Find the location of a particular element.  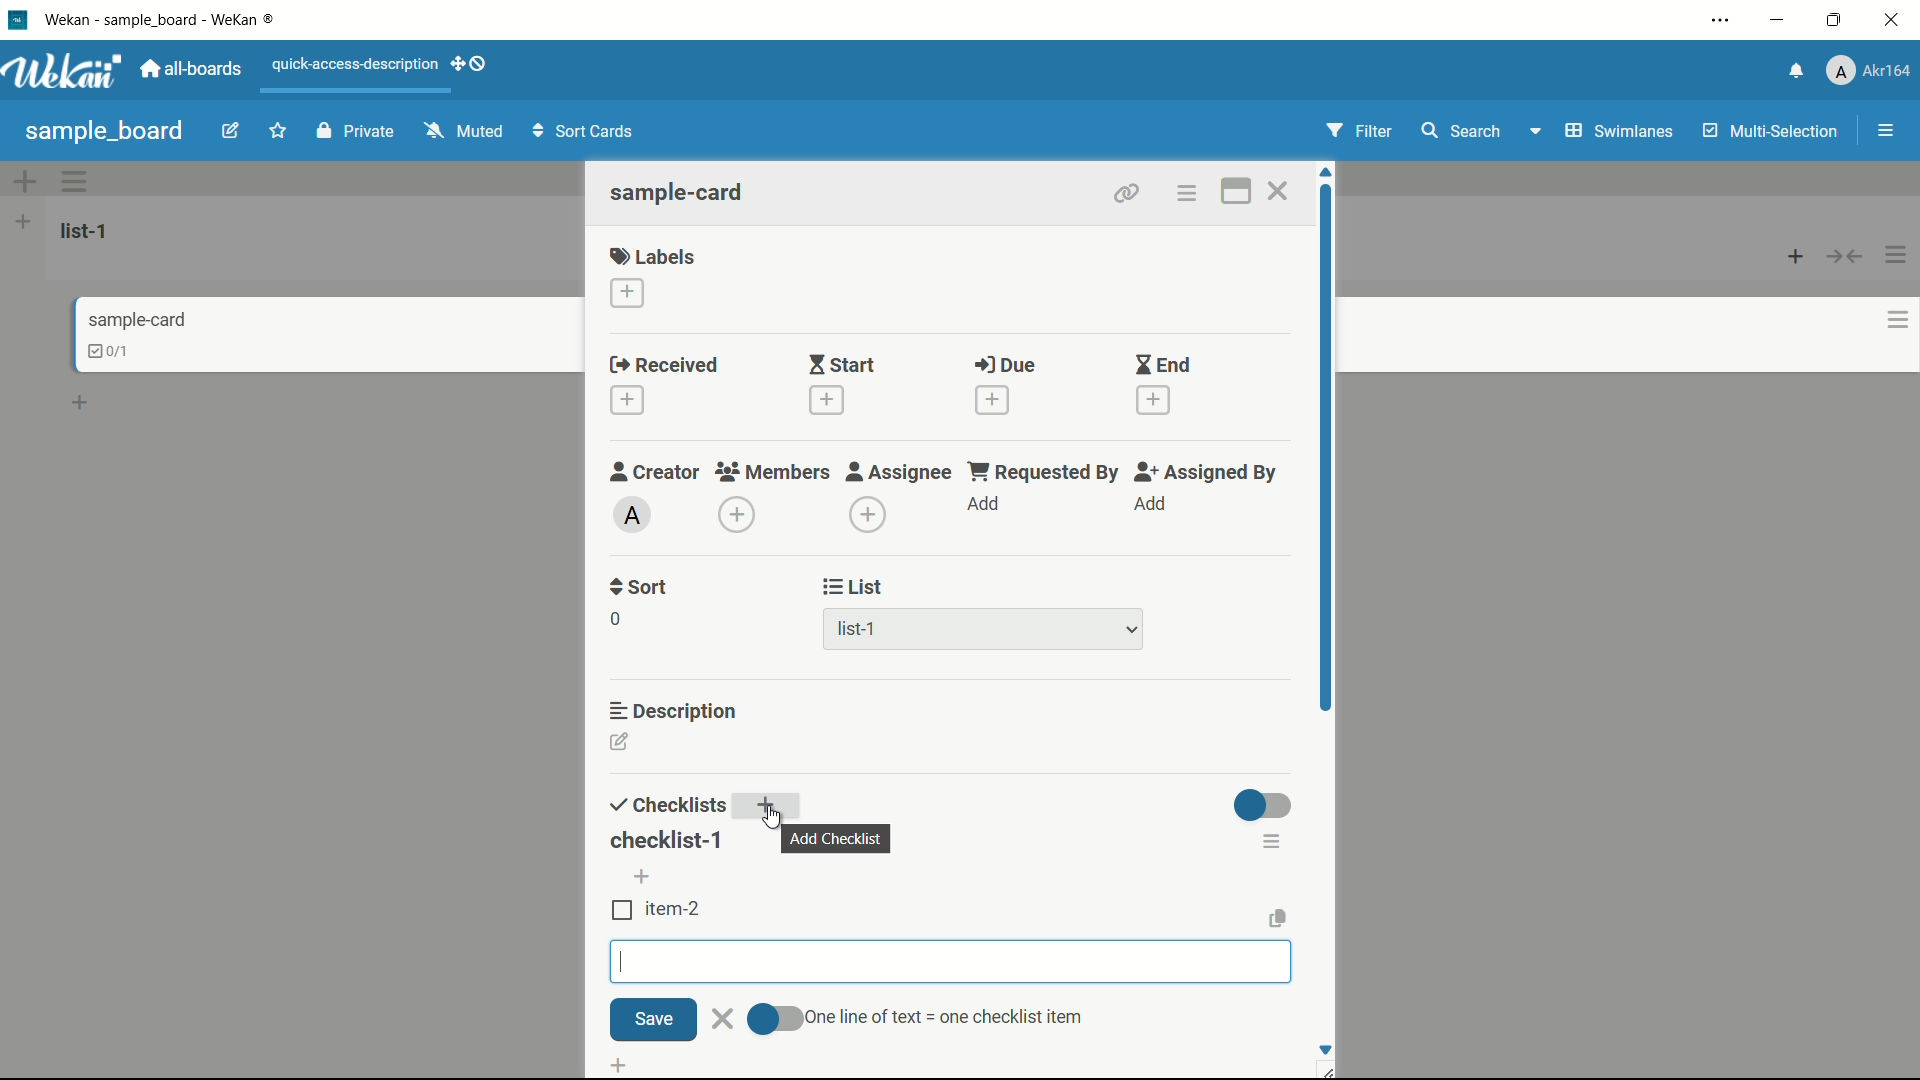

add list is located at coordinates (23, 221).